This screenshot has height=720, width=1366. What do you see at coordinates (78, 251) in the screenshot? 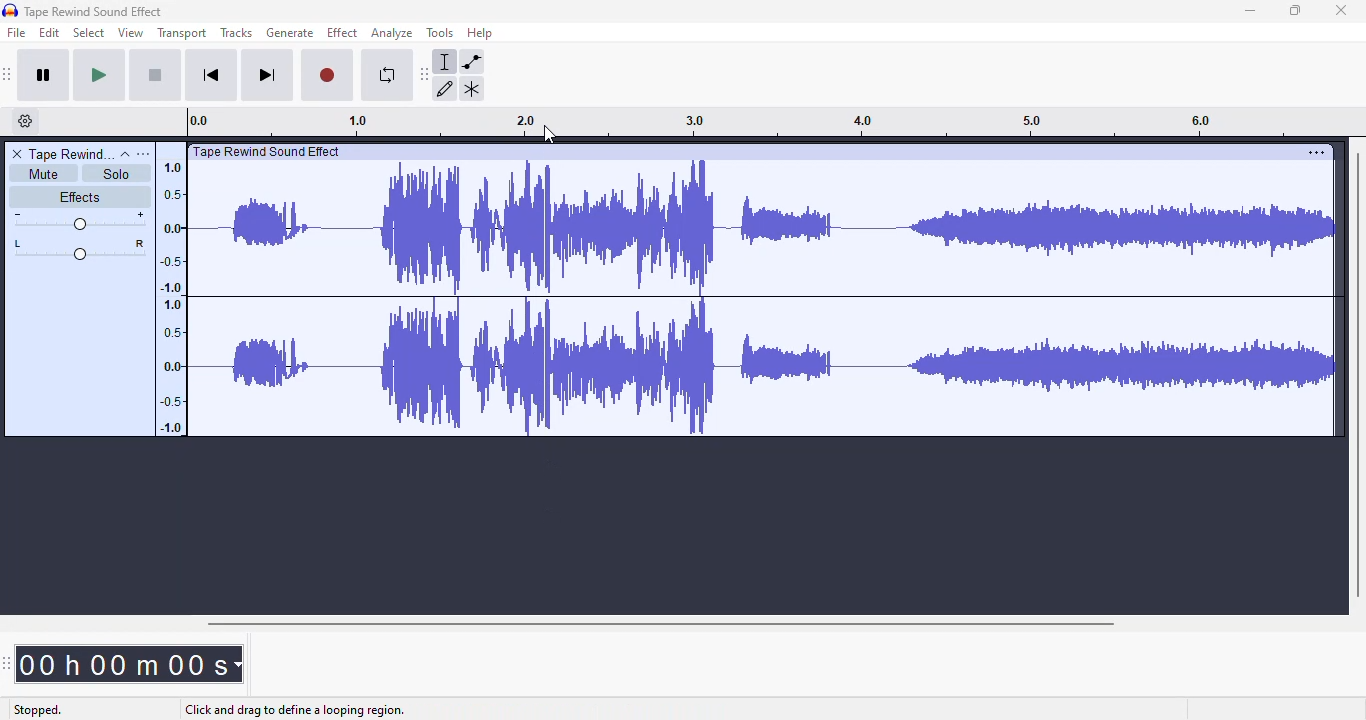
I see `pan` at bounding box center [78, 251].